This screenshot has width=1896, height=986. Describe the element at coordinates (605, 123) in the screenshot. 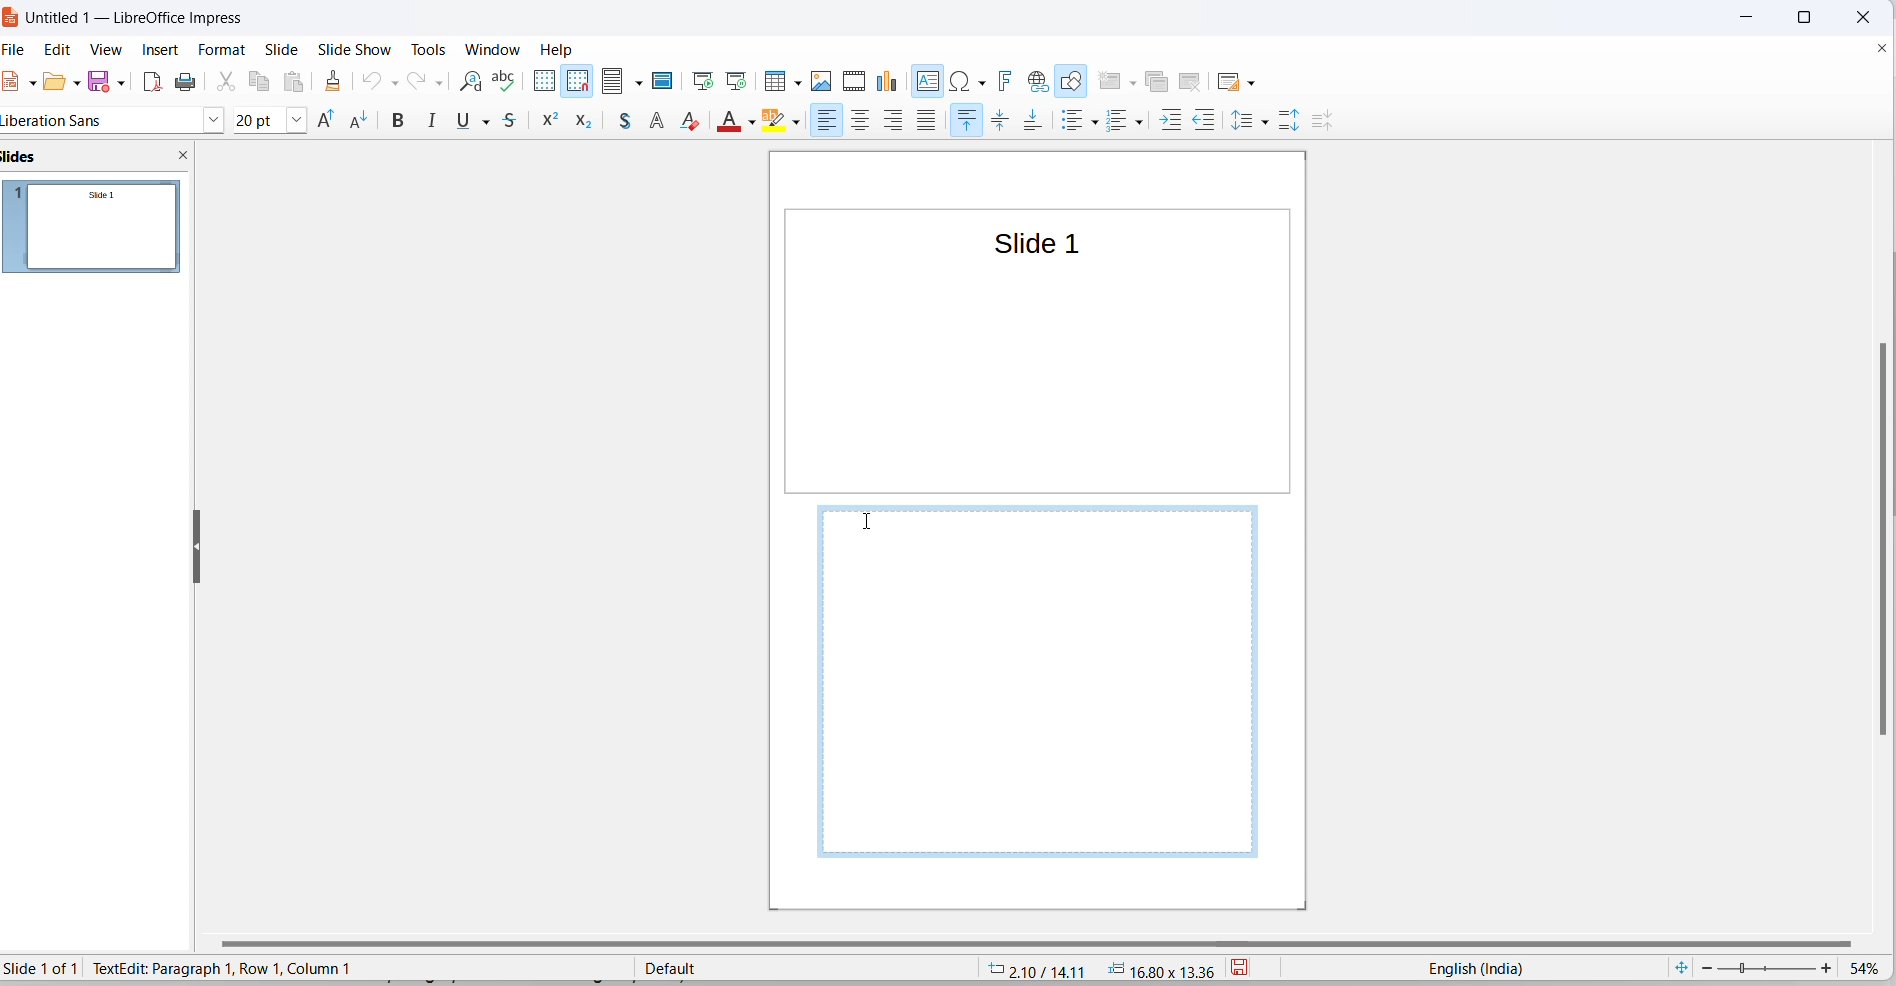

I see `call out shapes` at that location.